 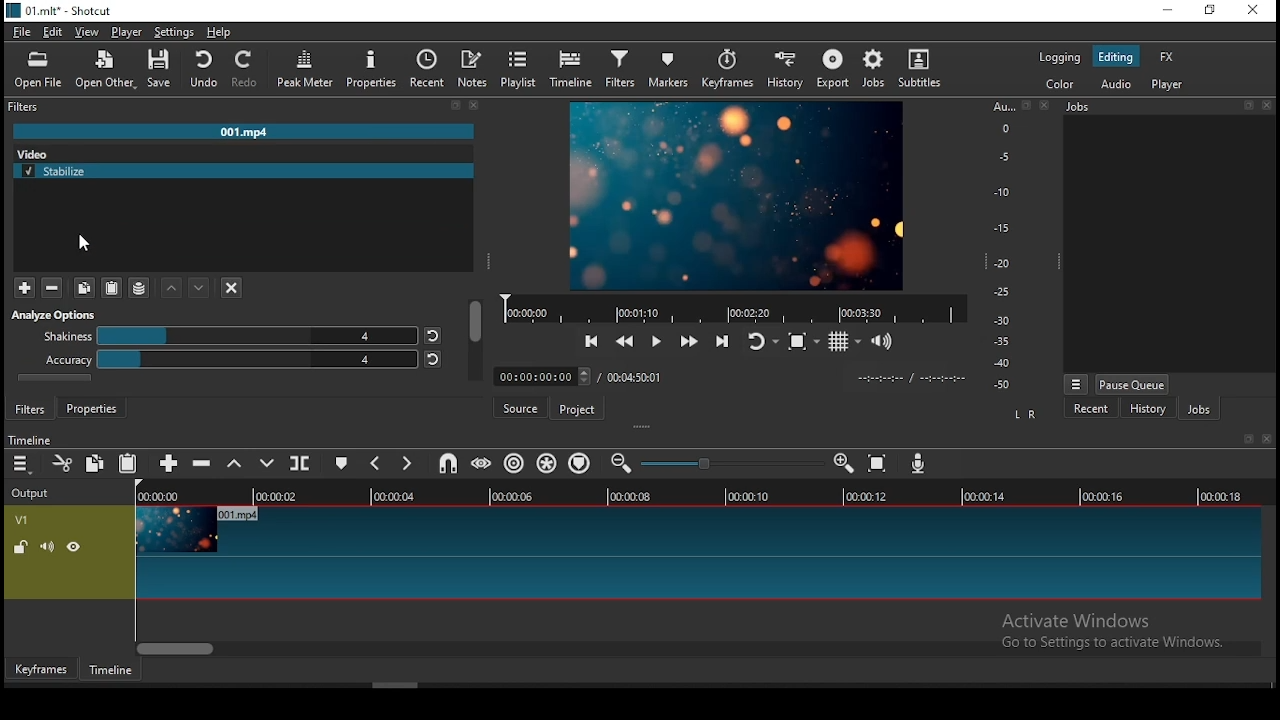 I want to click on stack, so click(x=141, y=289).